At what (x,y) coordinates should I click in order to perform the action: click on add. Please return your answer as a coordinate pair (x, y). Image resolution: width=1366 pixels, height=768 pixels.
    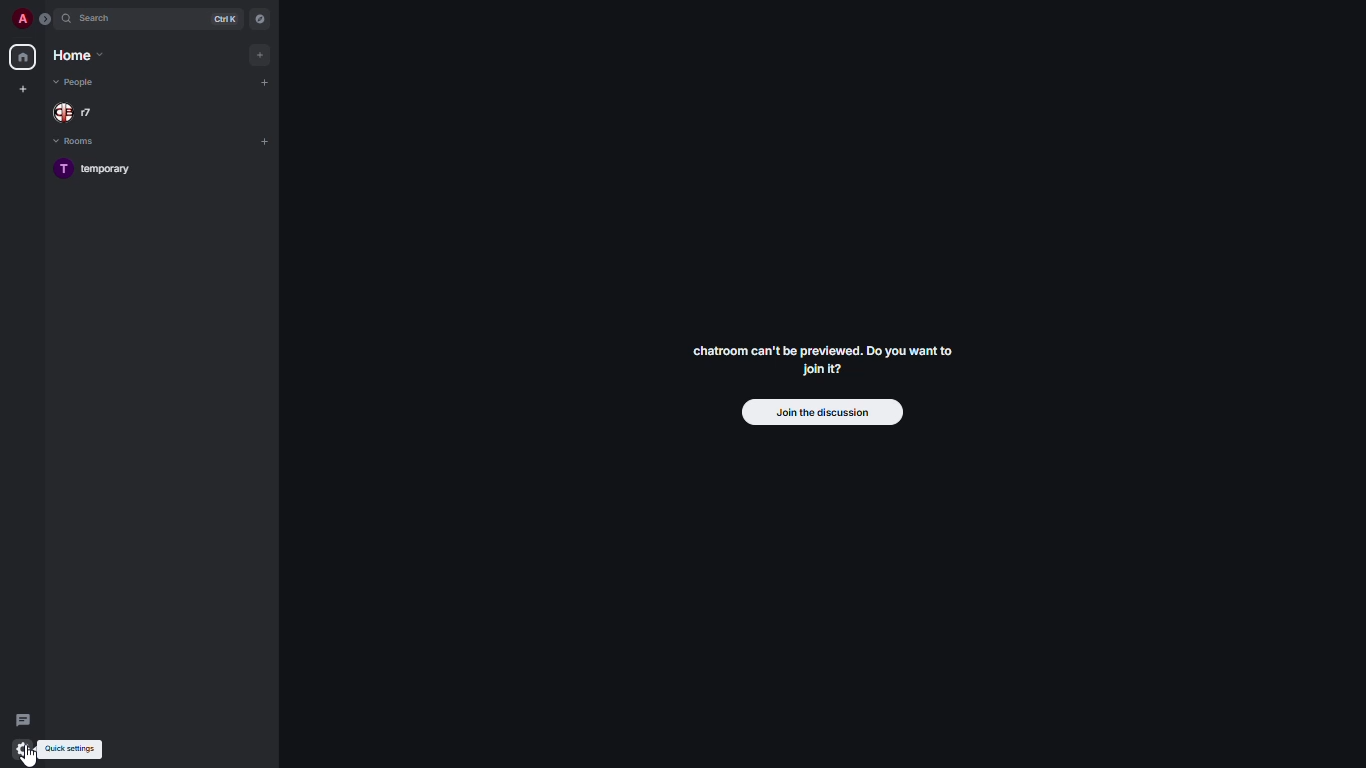
    Looking at the image, I should click on (258, 55).